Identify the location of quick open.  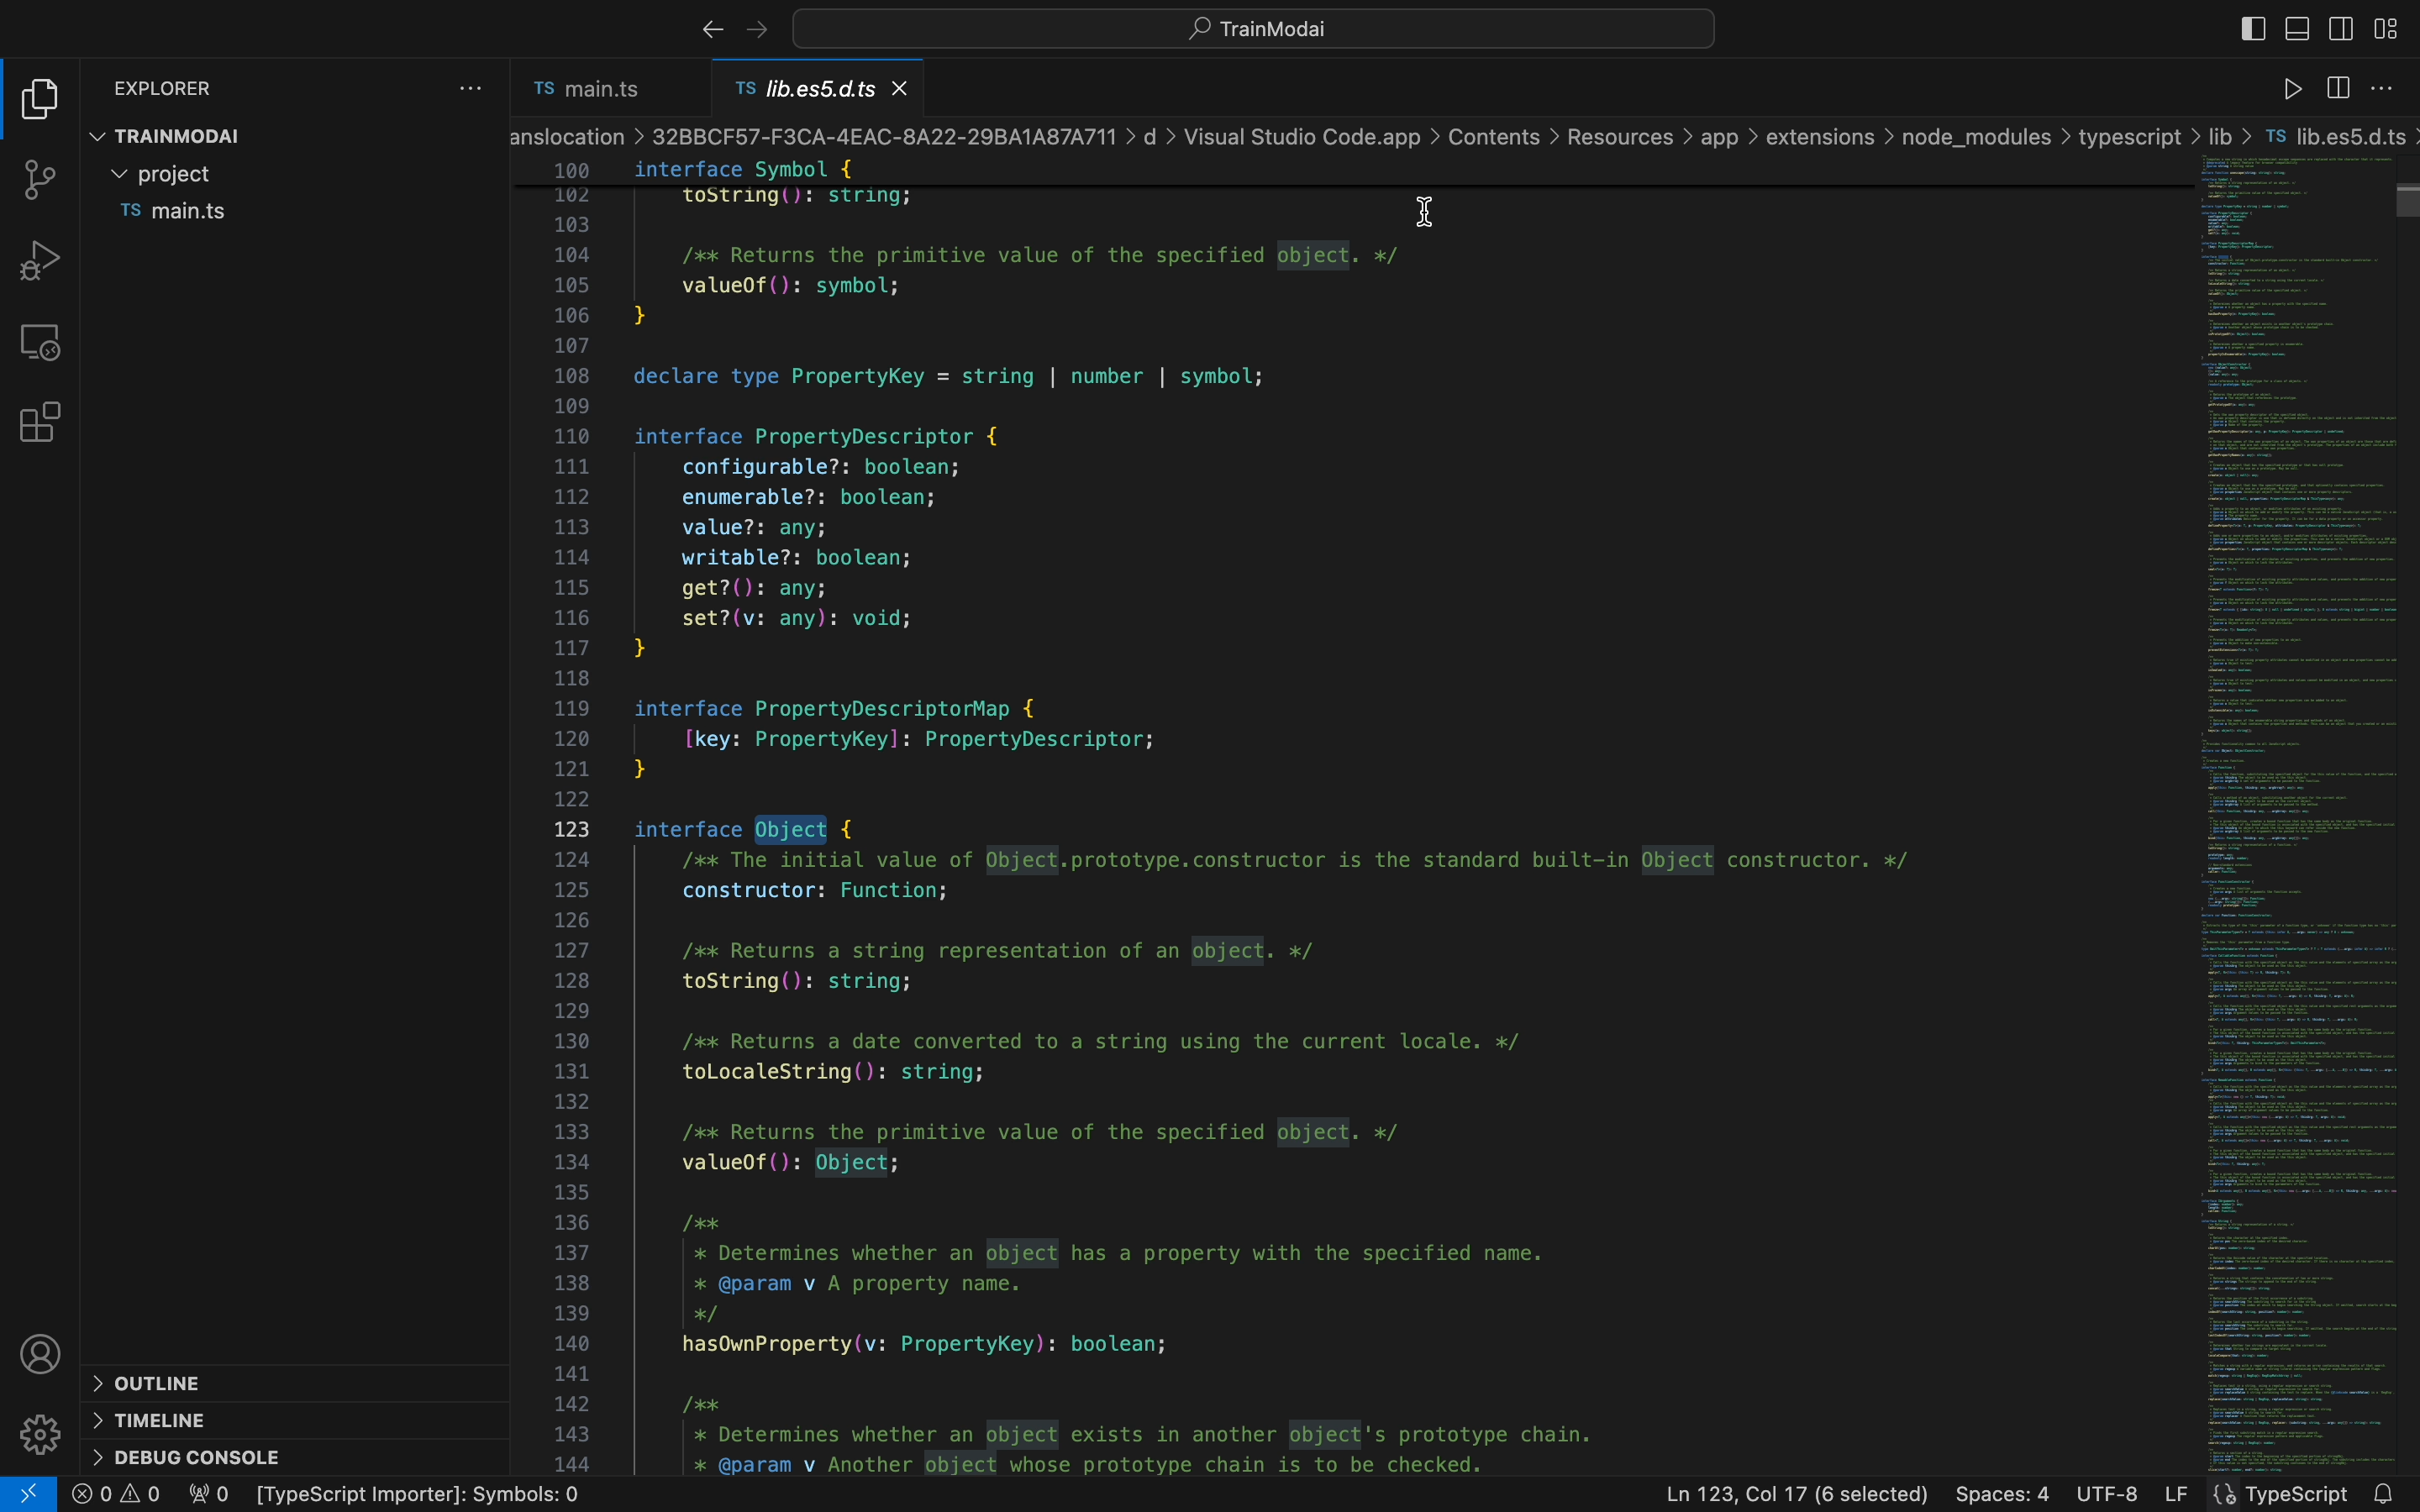
(1269, 26).